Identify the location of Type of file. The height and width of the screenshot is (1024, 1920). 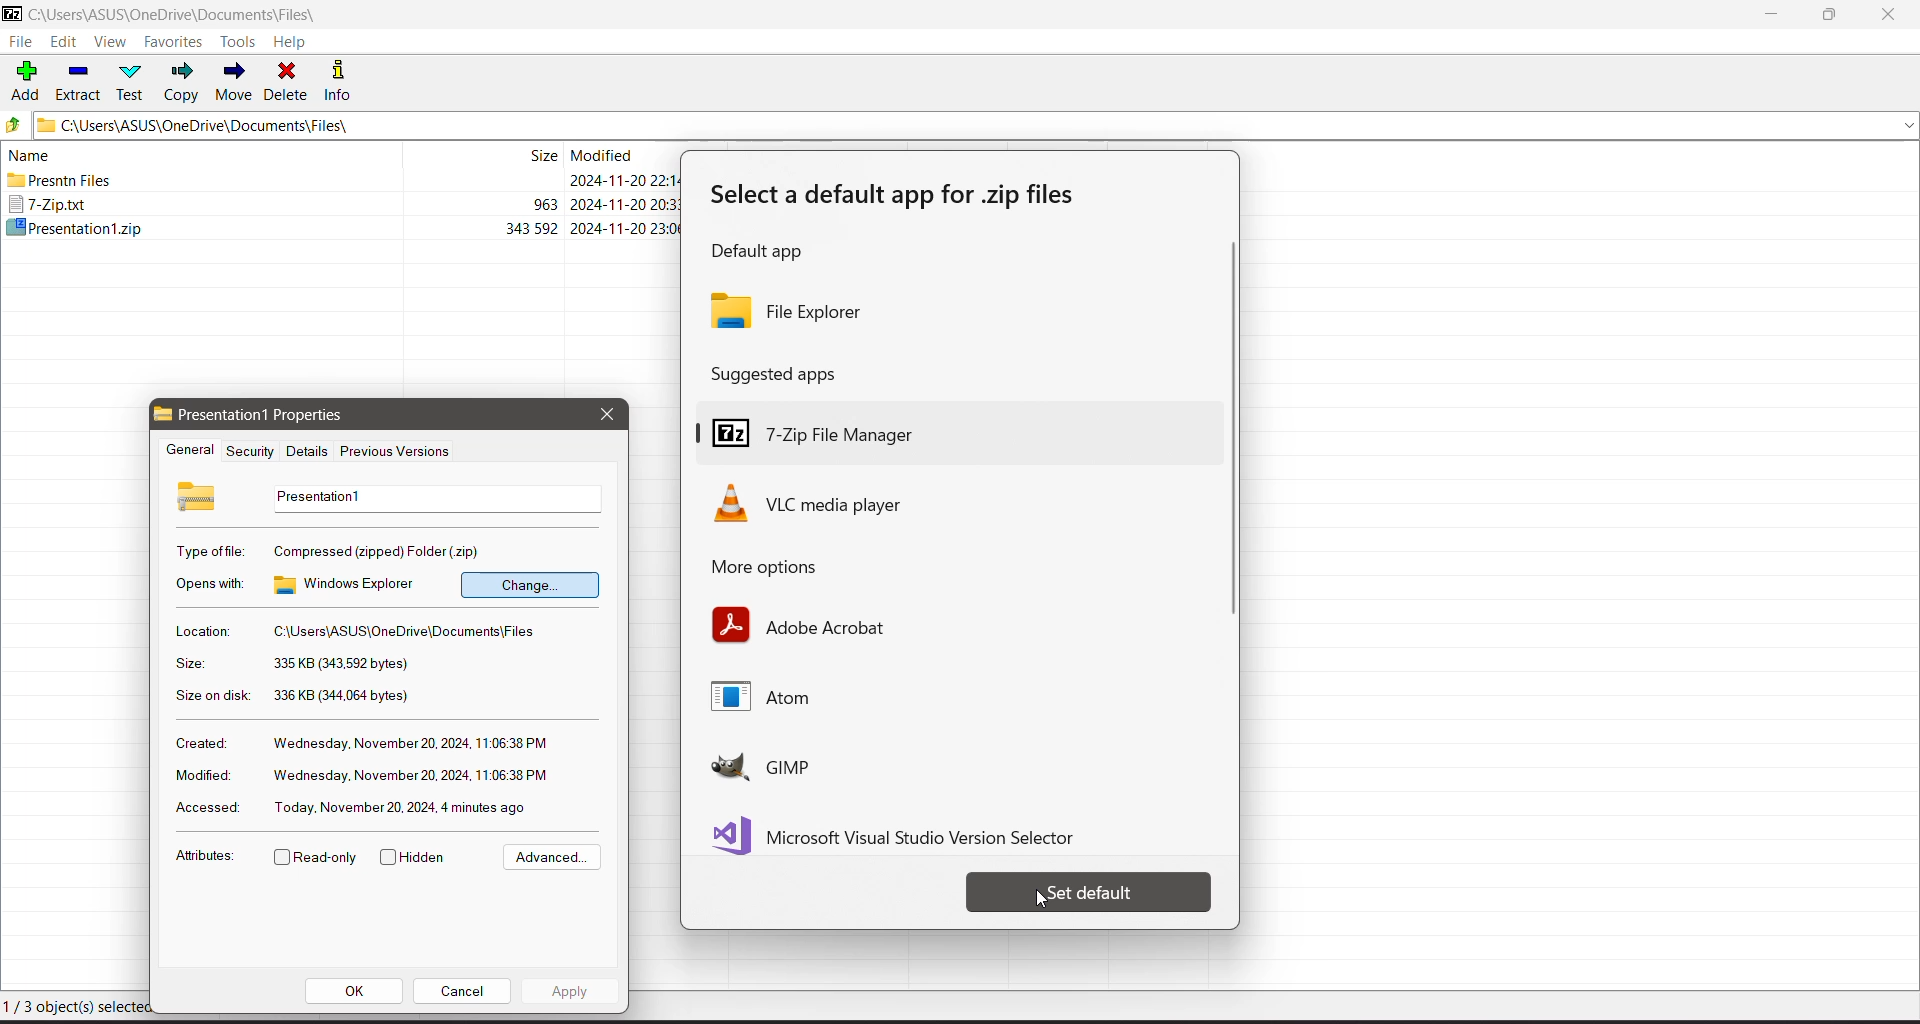
(212, 551).